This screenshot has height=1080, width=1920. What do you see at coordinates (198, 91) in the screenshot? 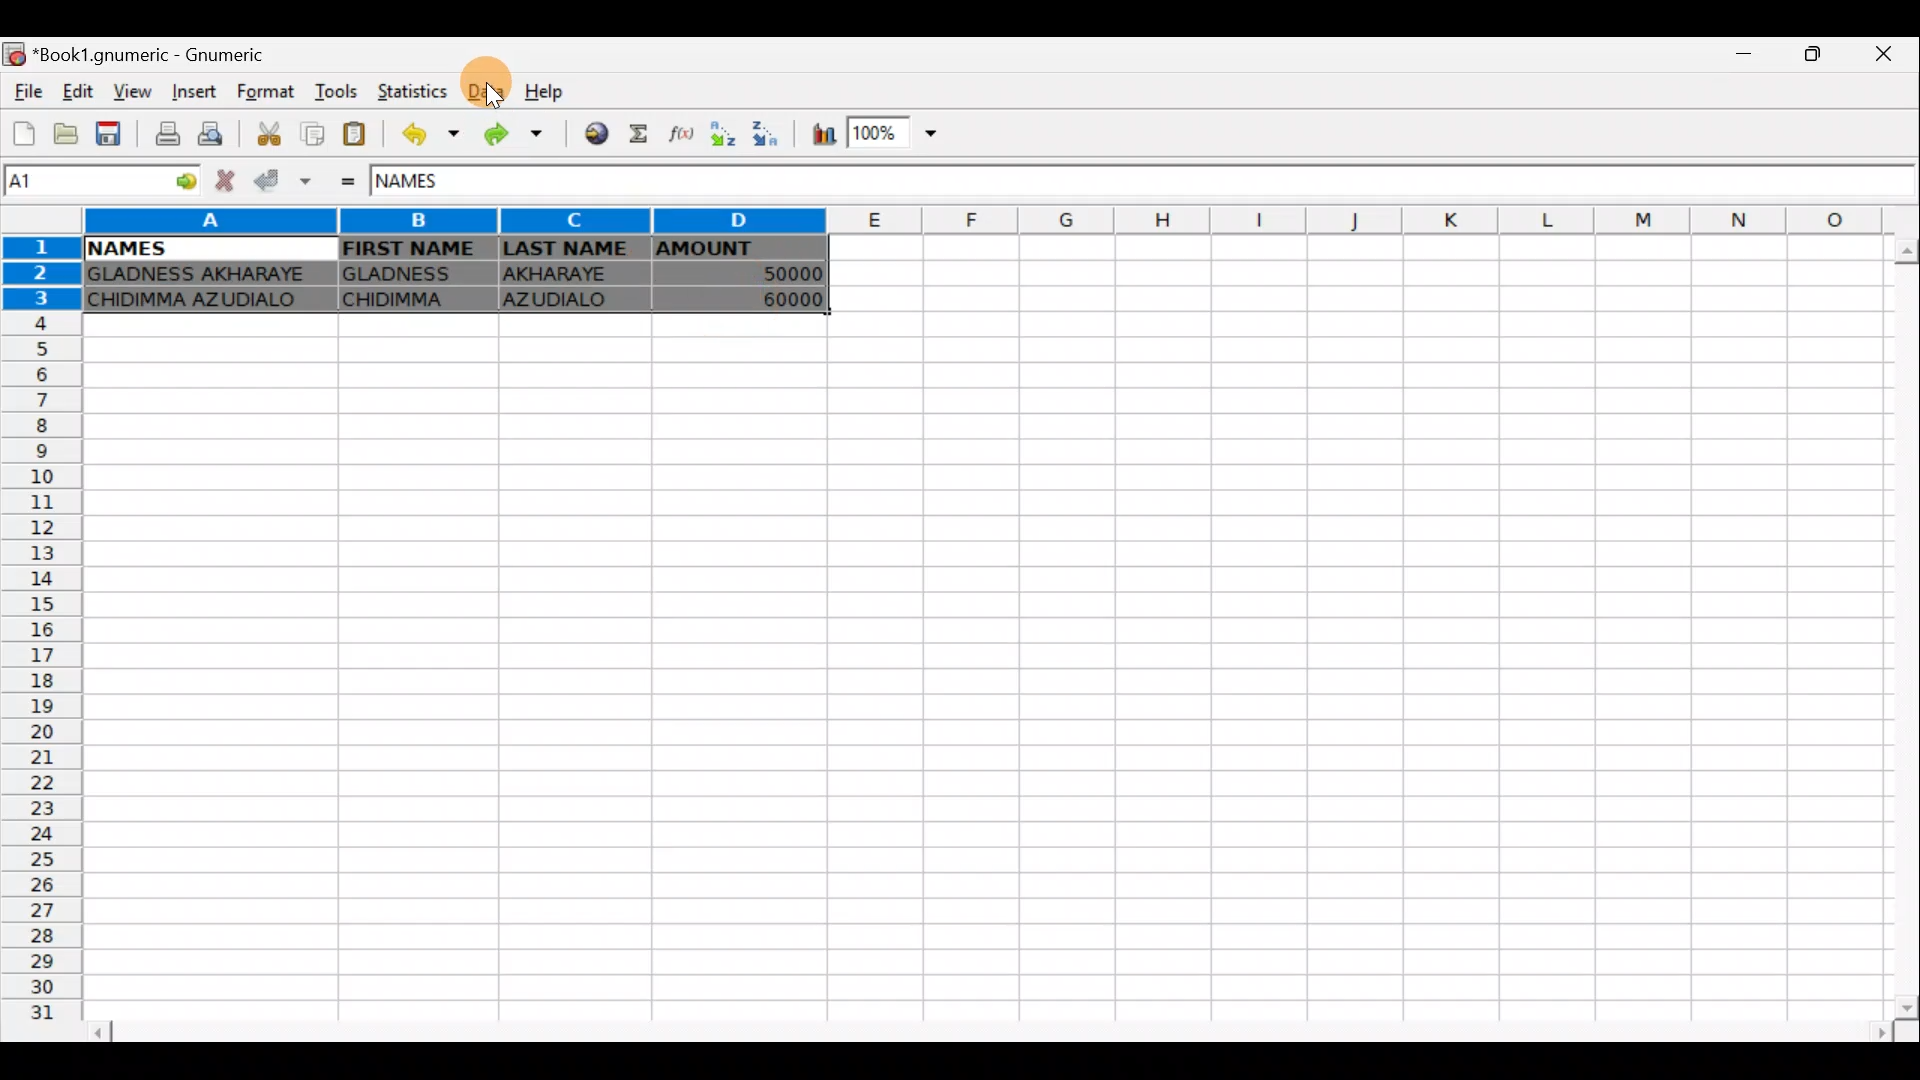
I see `Insert` at bounding box center [198, 91].